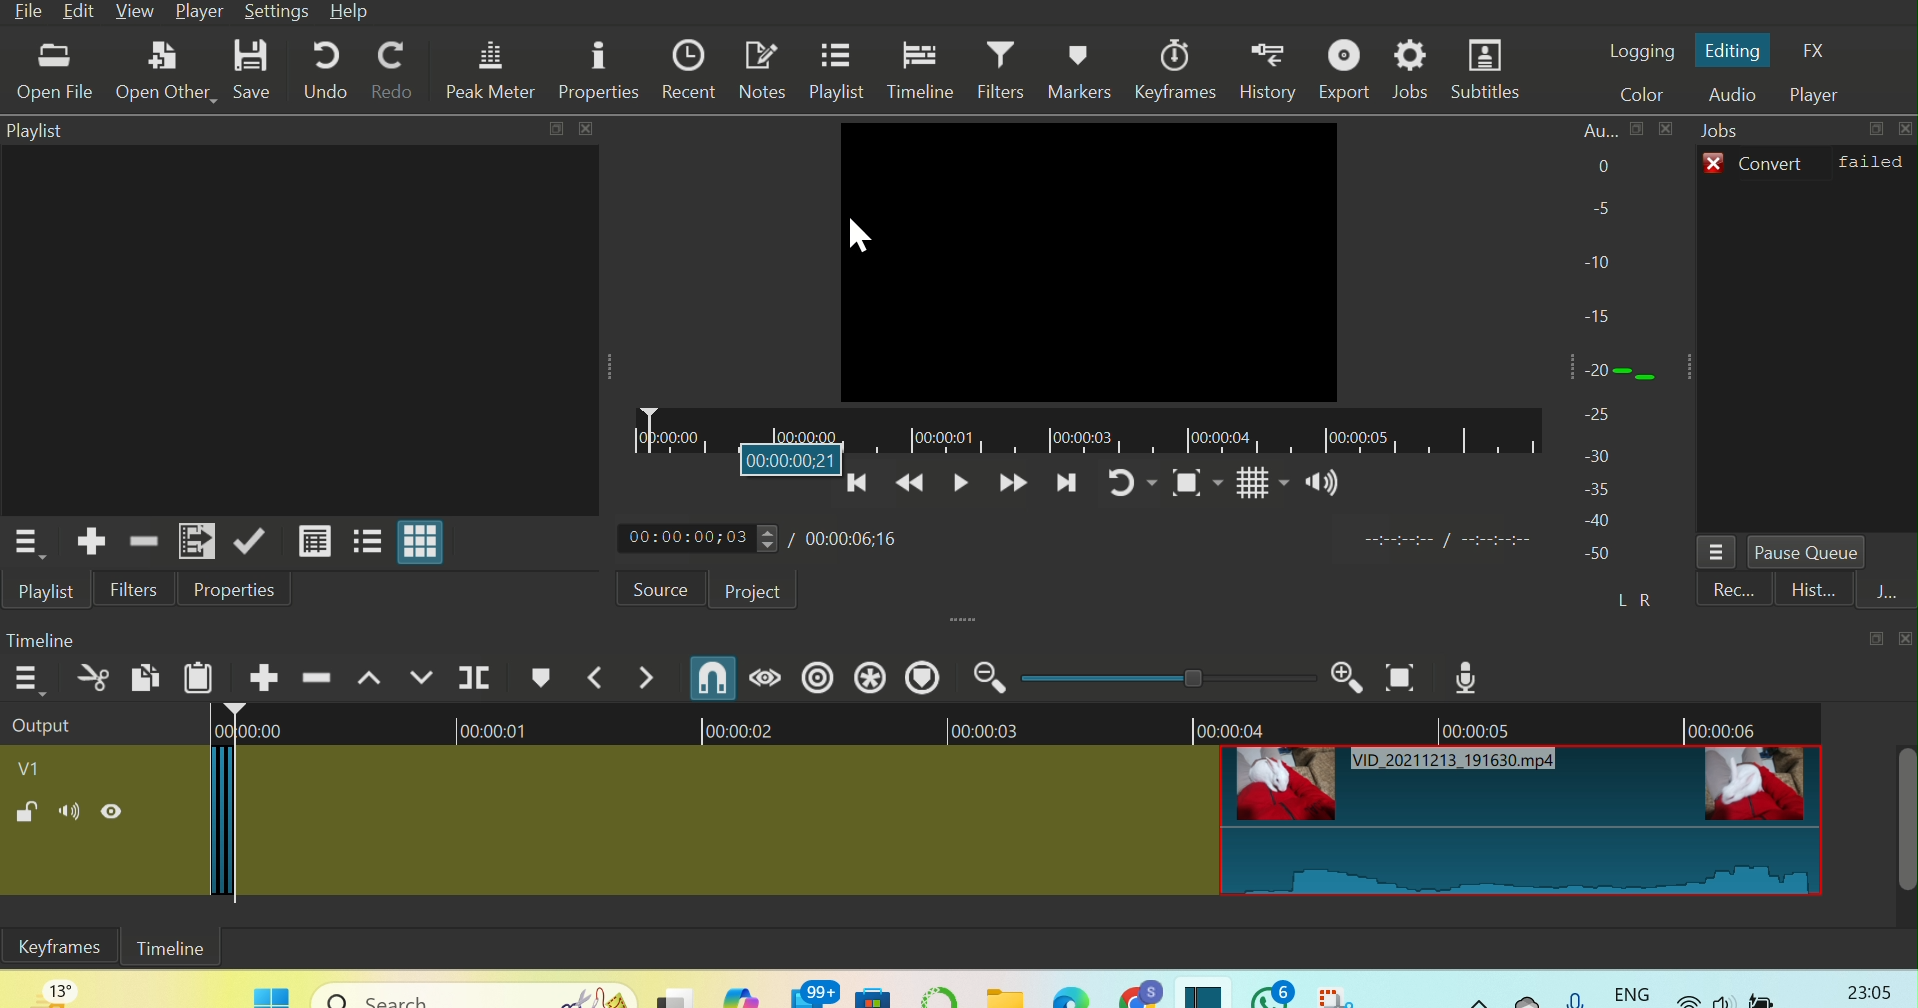 Image resolution: width=1918 pixels, height=1008 pixels. What do you see at coordinates (159, 70) in the screenshot?
I see `Open Other` at bounding box center [159, 70].